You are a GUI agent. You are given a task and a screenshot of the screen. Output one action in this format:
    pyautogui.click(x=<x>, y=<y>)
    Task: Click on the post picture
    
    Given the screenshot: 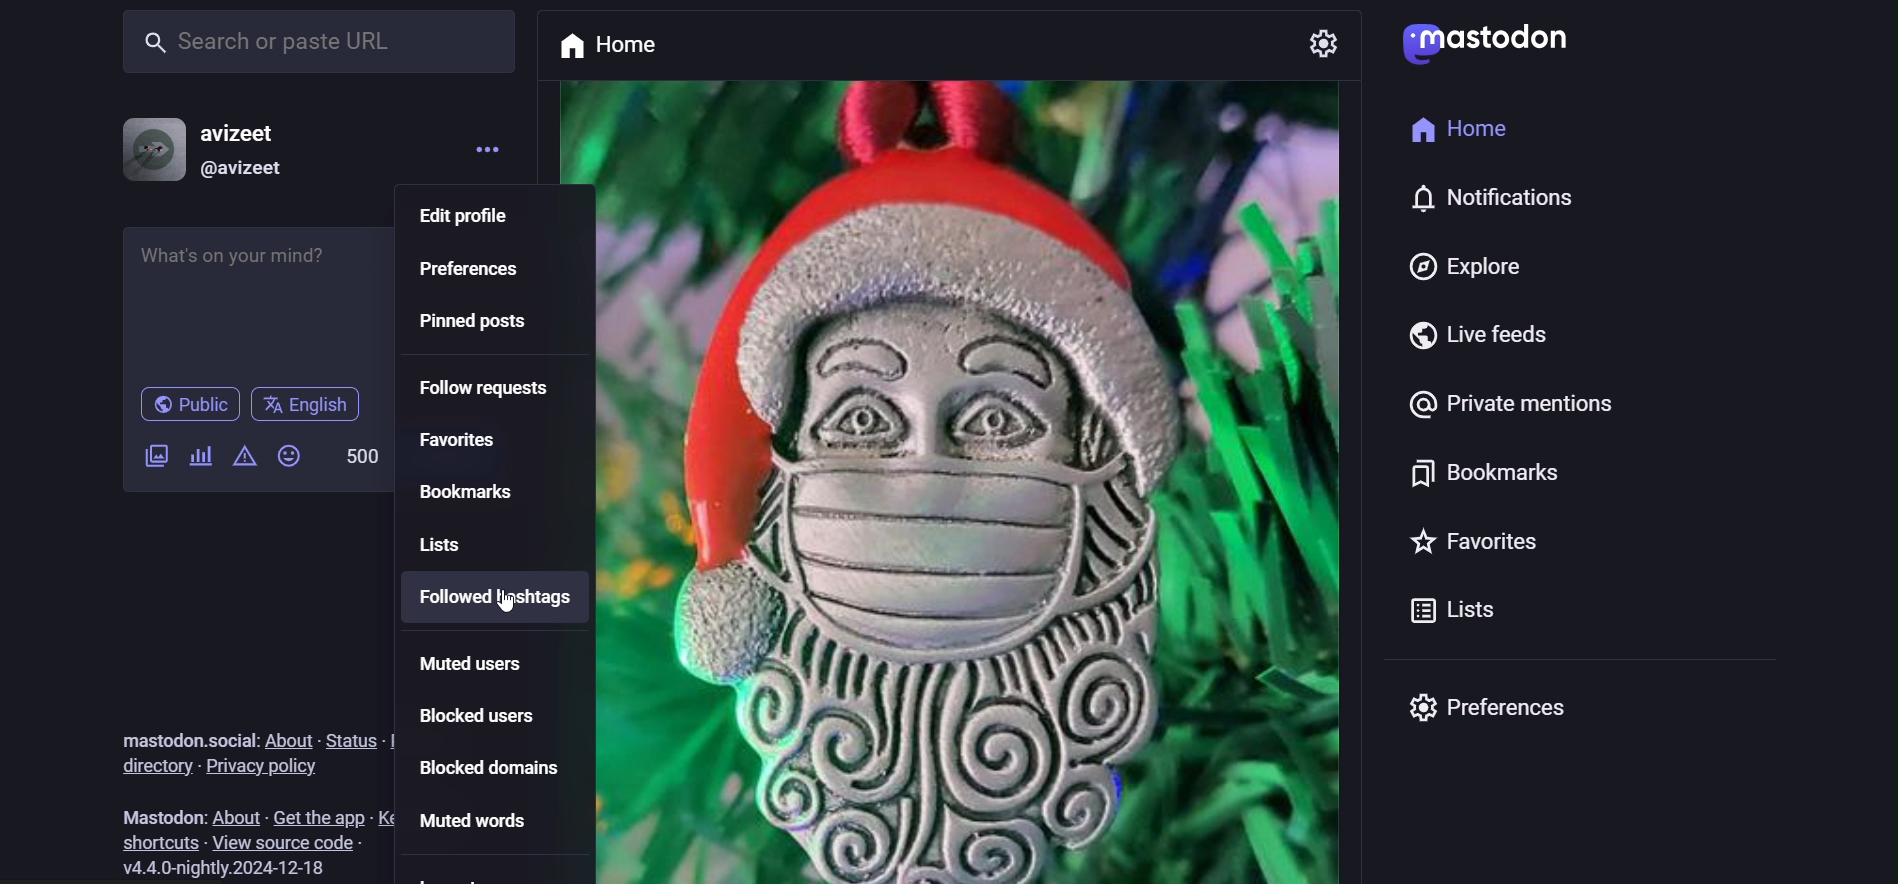 What is the action you would take?
    pyautogui.click(x=952, y=480)
    